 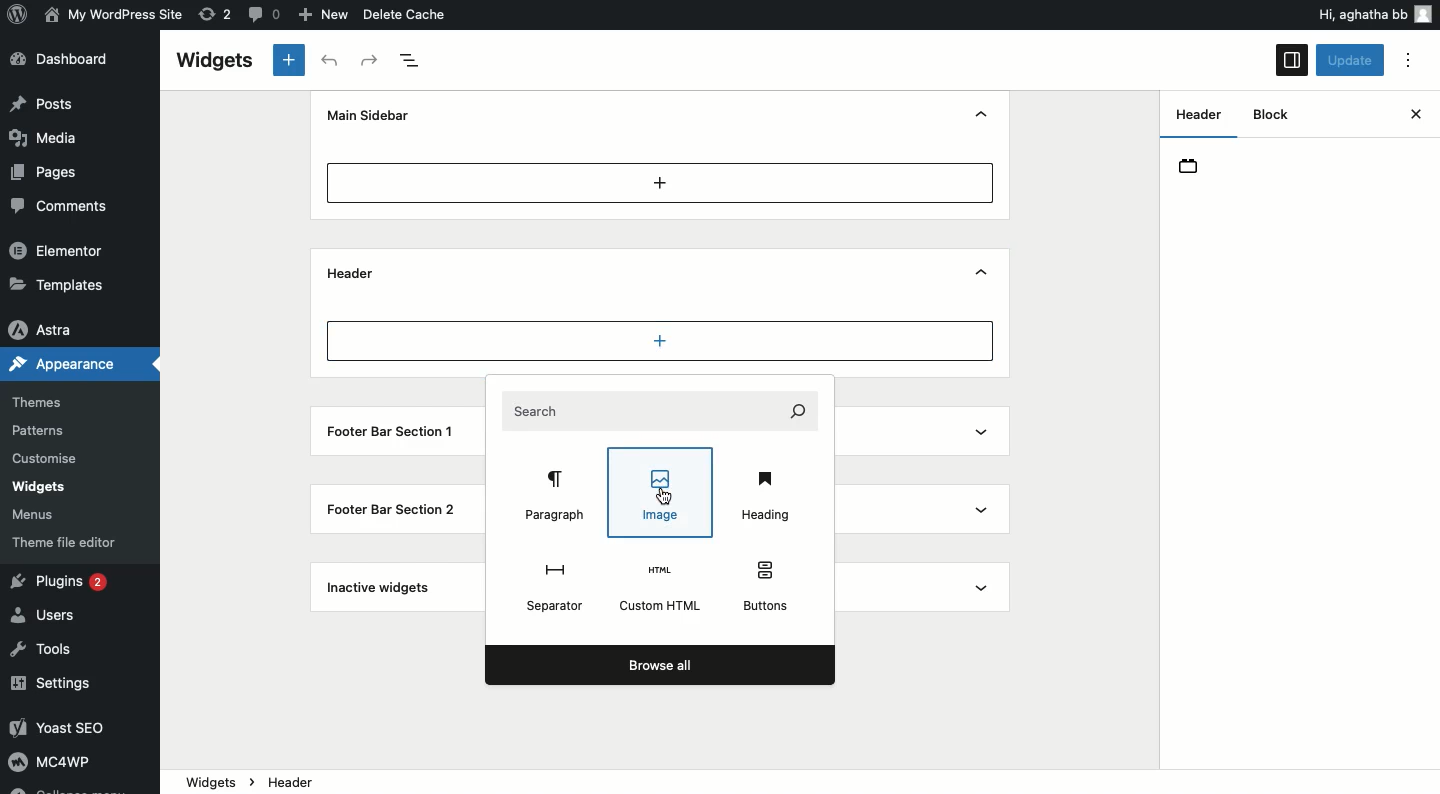 What do you see at coordinates (1415, 114) in the screenshot?
I see `Close` at bounding box center [1415, 114].